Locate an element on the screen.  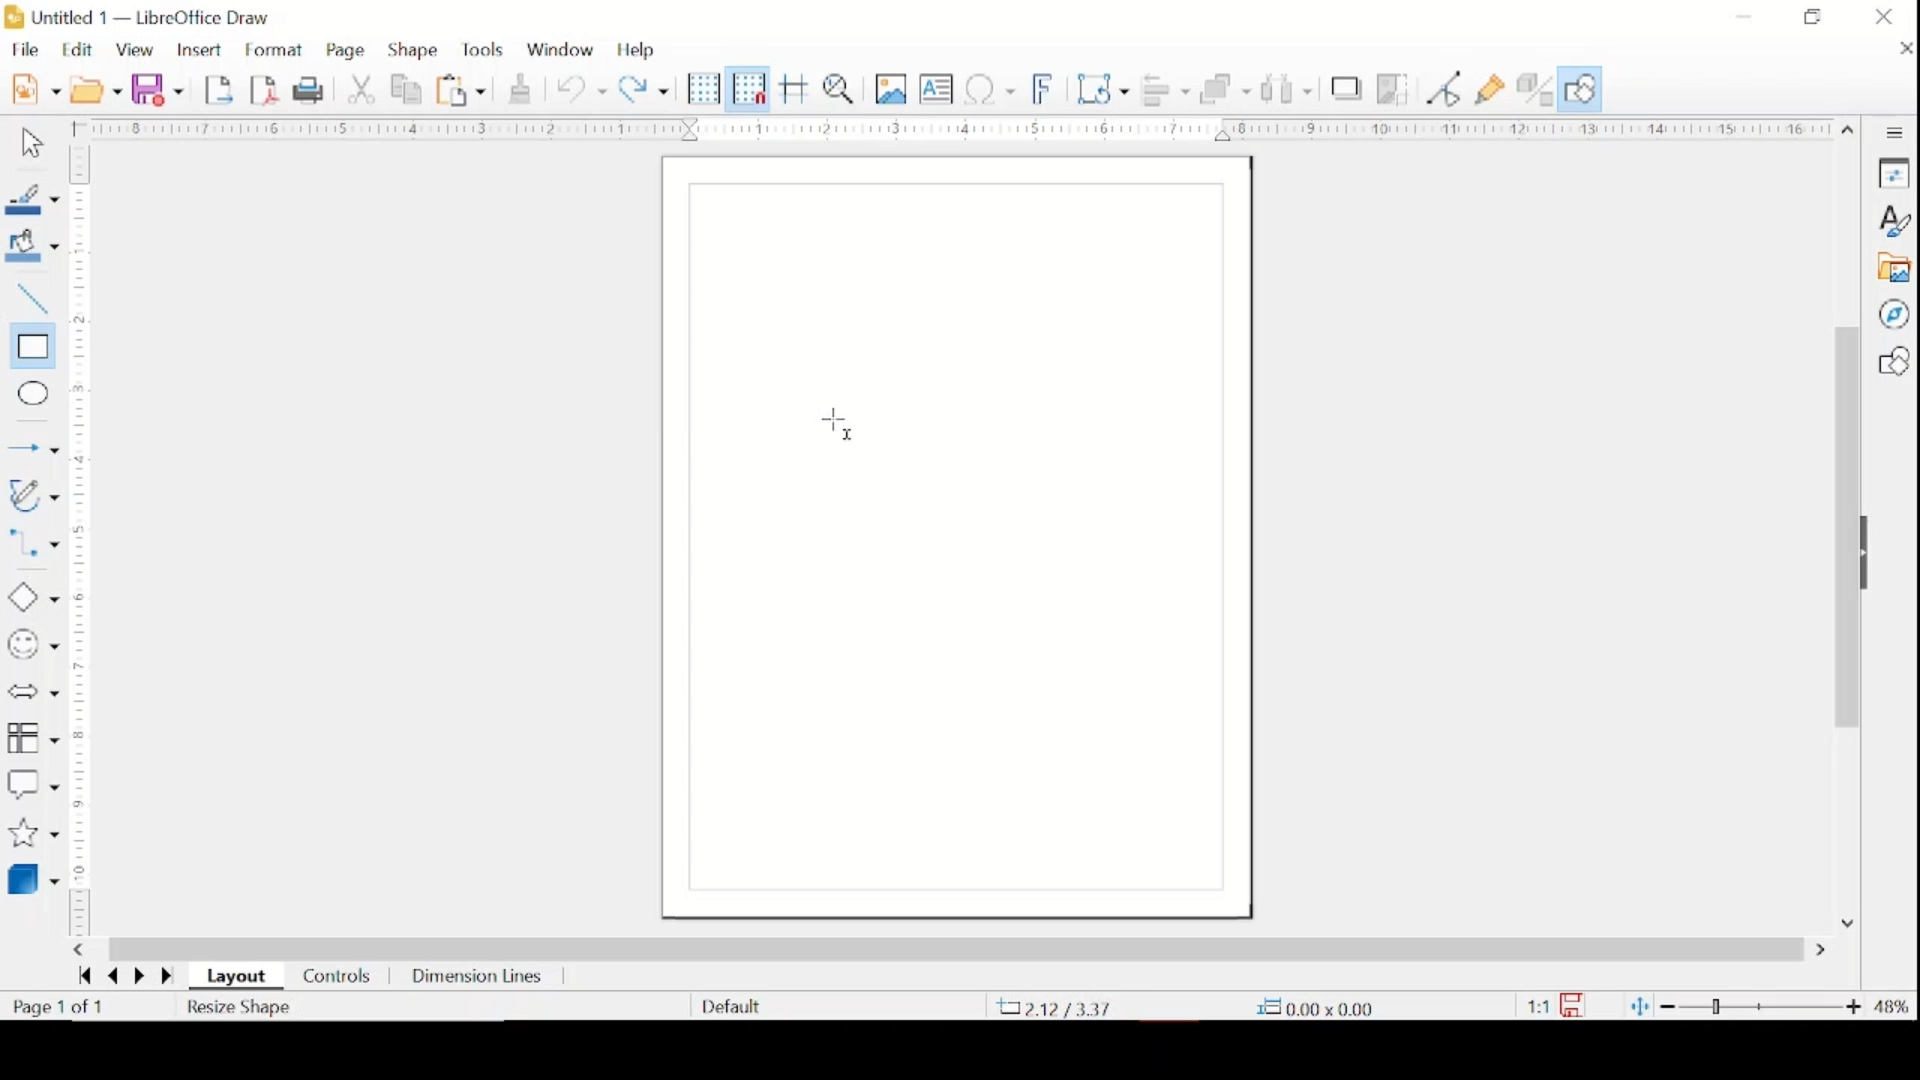
select is located at coordinates (29, 144).